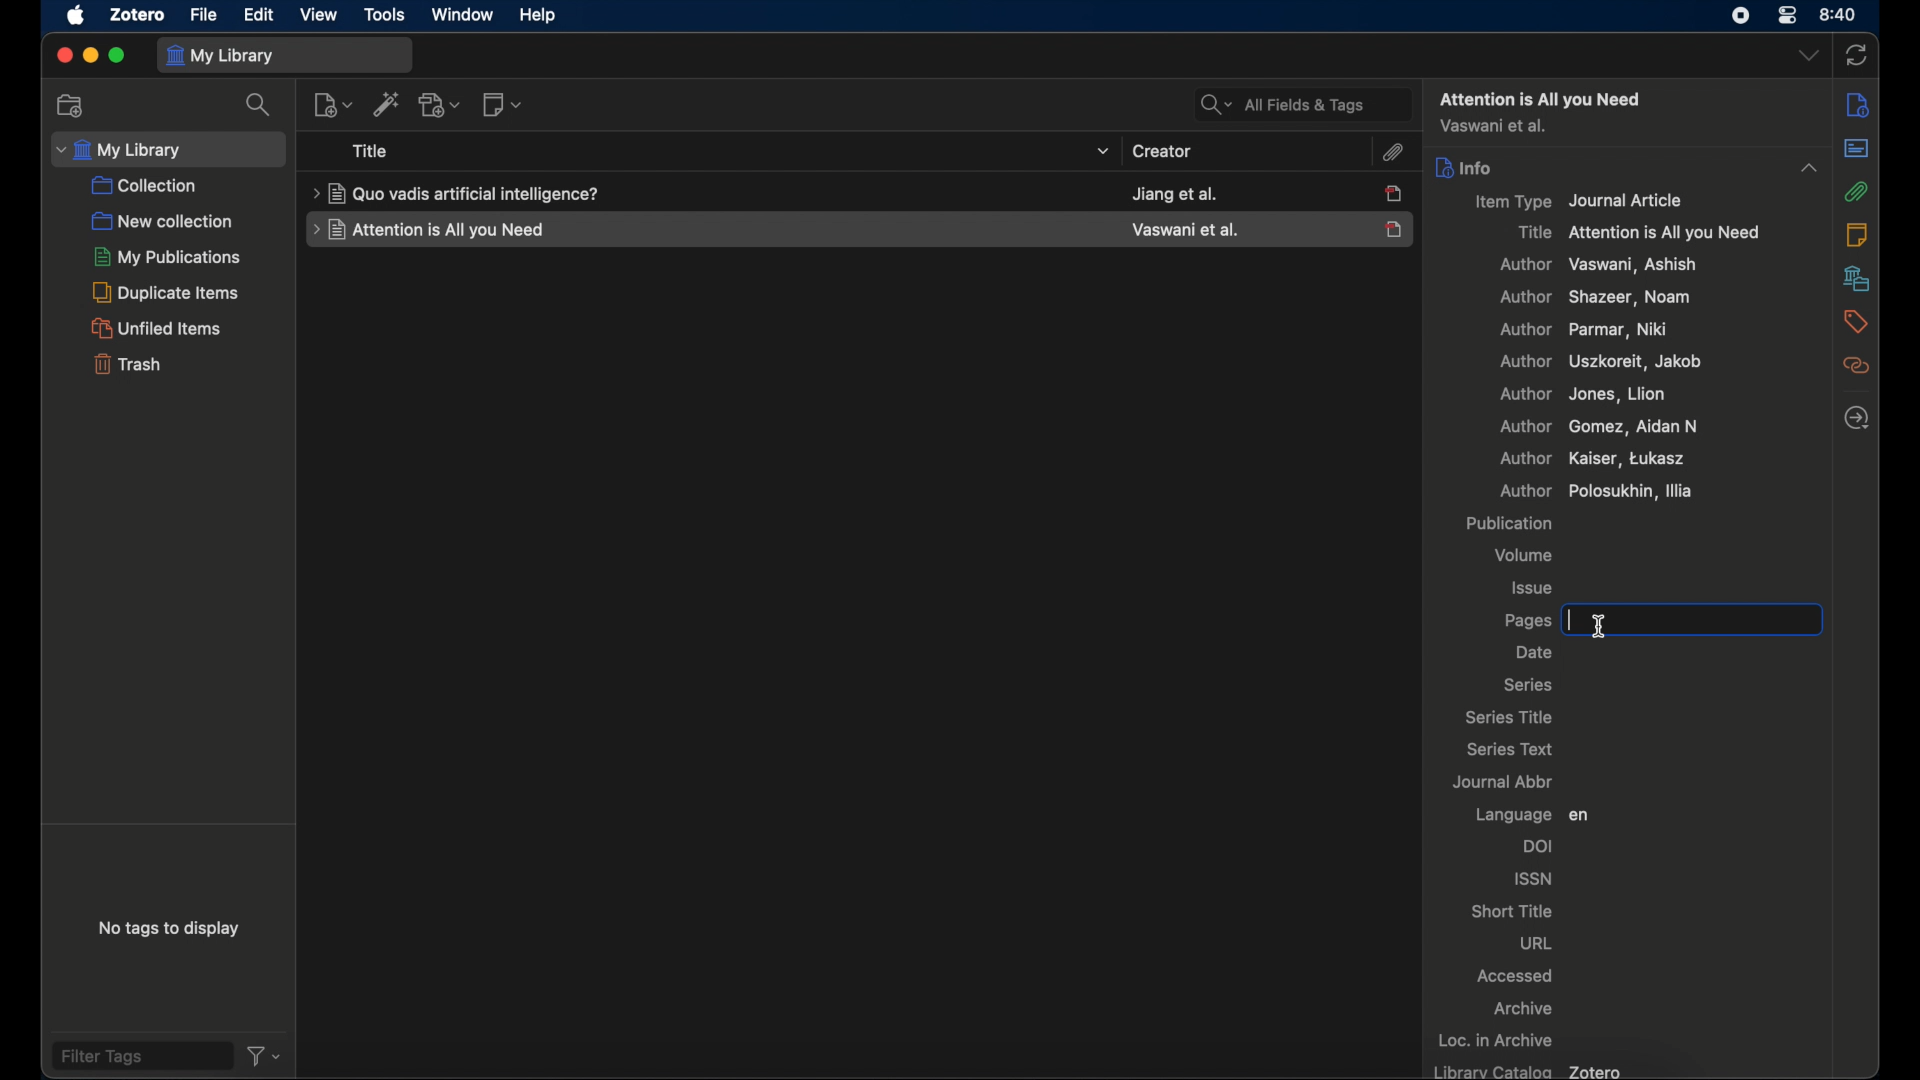 The image size is (1920, 1080). Describe the element at coordinates (1542, 98) in the screenshot. I see `attention all you need` at that location.